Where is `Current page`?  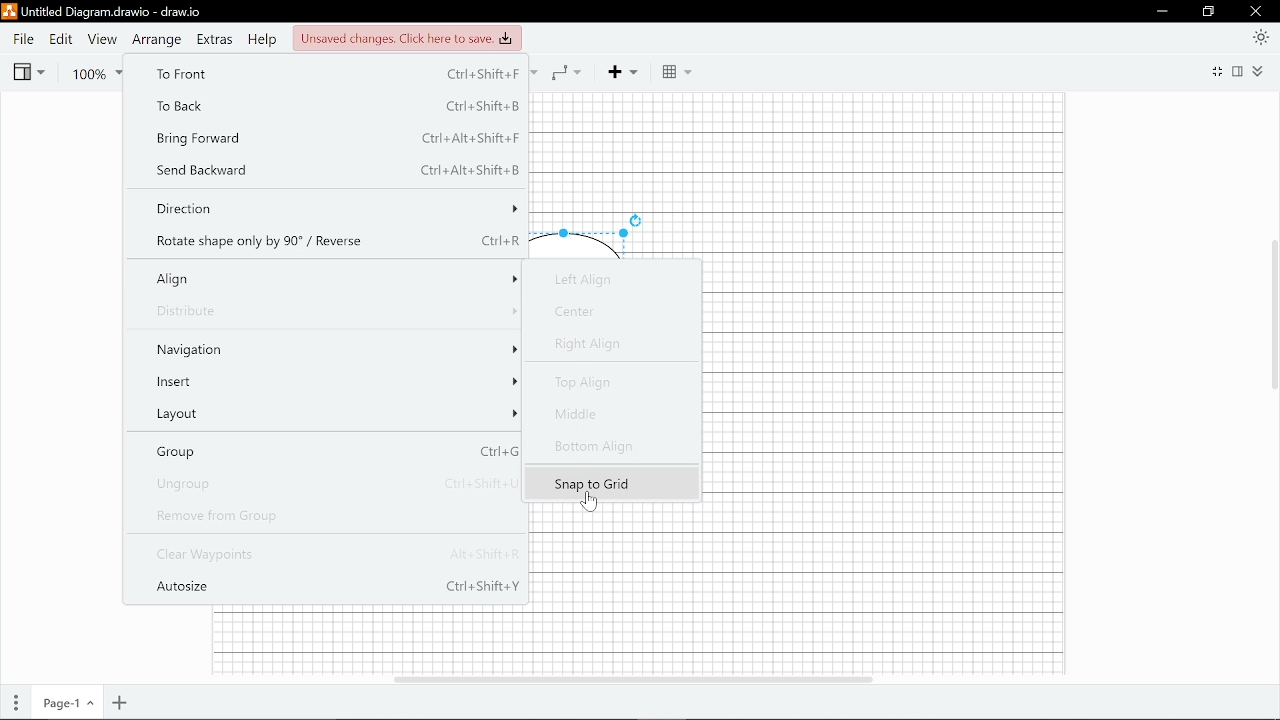 Current page is located at coordinates (69, 704).